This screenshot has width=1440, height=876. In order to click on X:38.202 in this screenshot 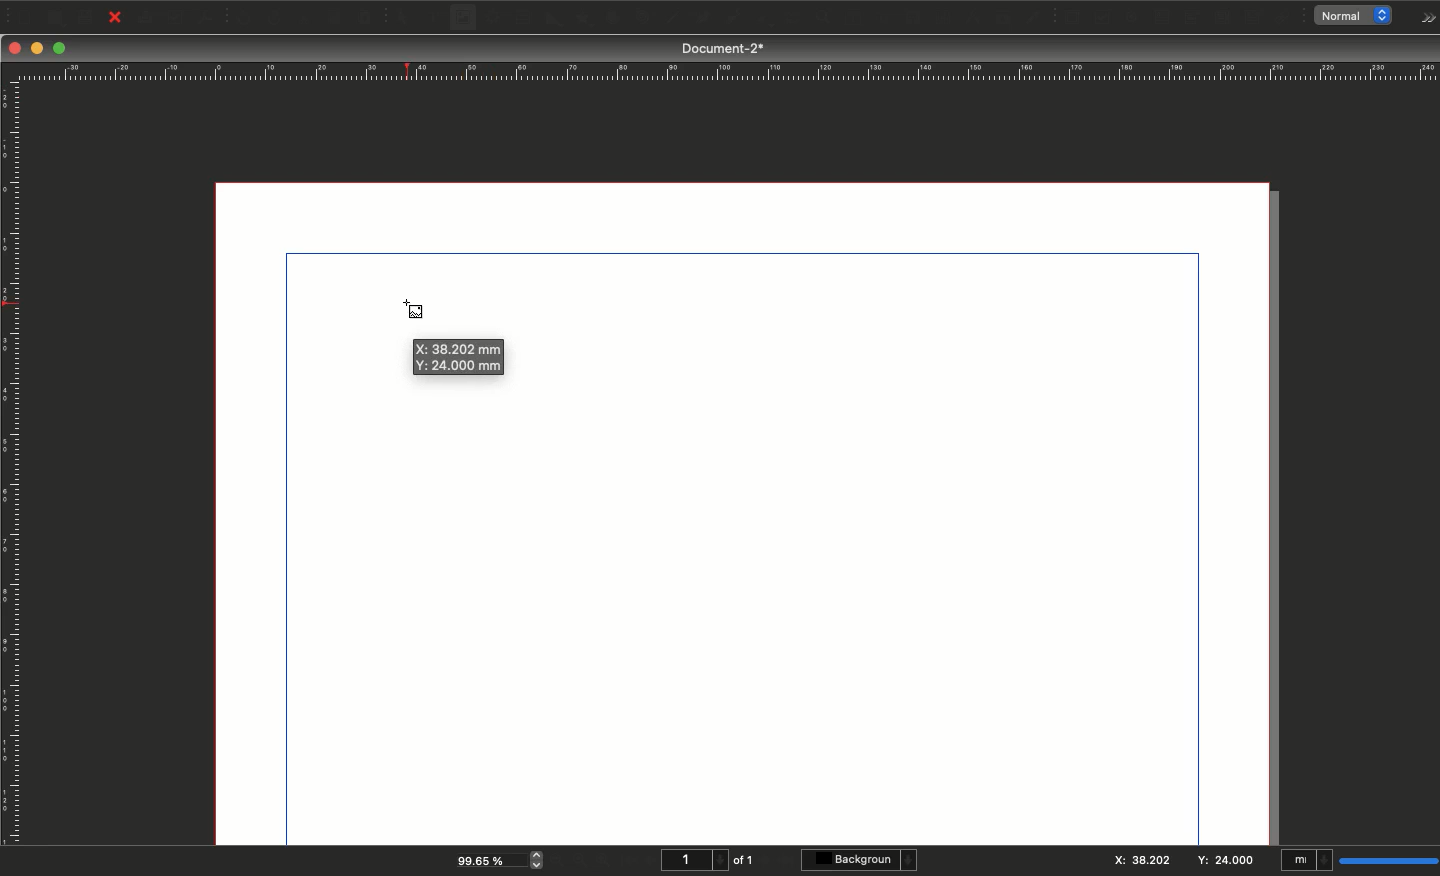, I will do `click(1139, 860)`.